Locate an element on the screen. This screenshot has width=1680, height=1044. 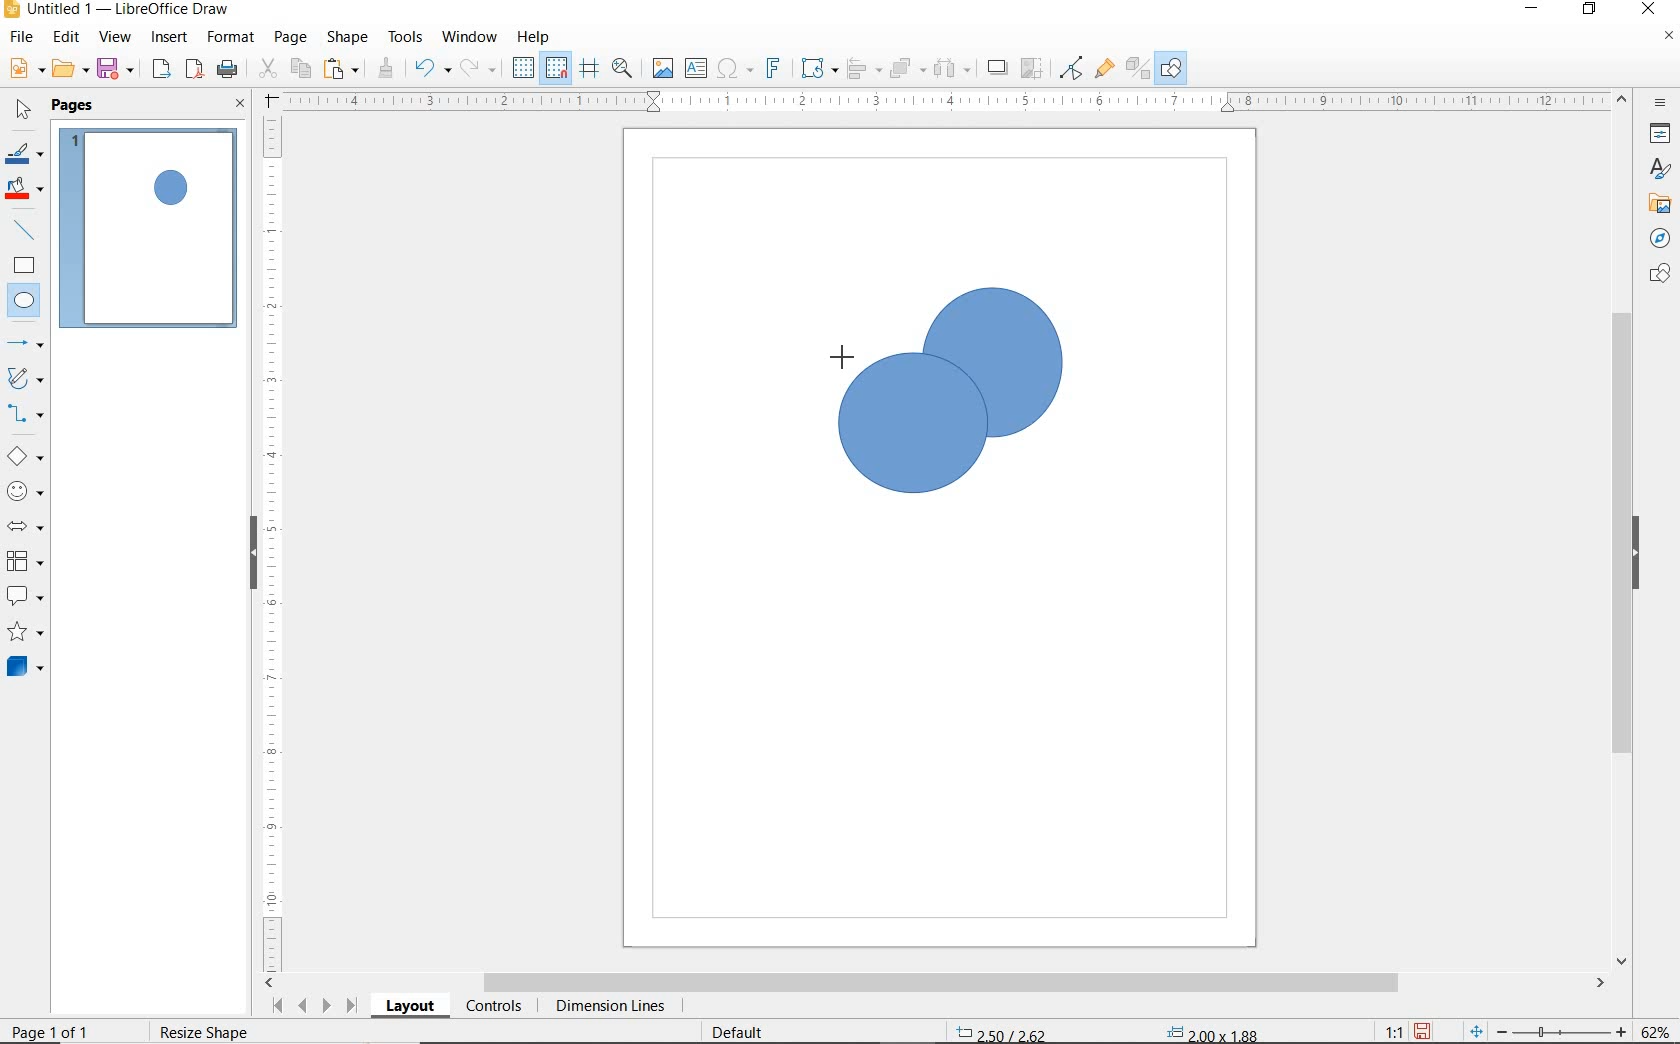
DIMENSION LINES is located at coordinates (607, 1008).